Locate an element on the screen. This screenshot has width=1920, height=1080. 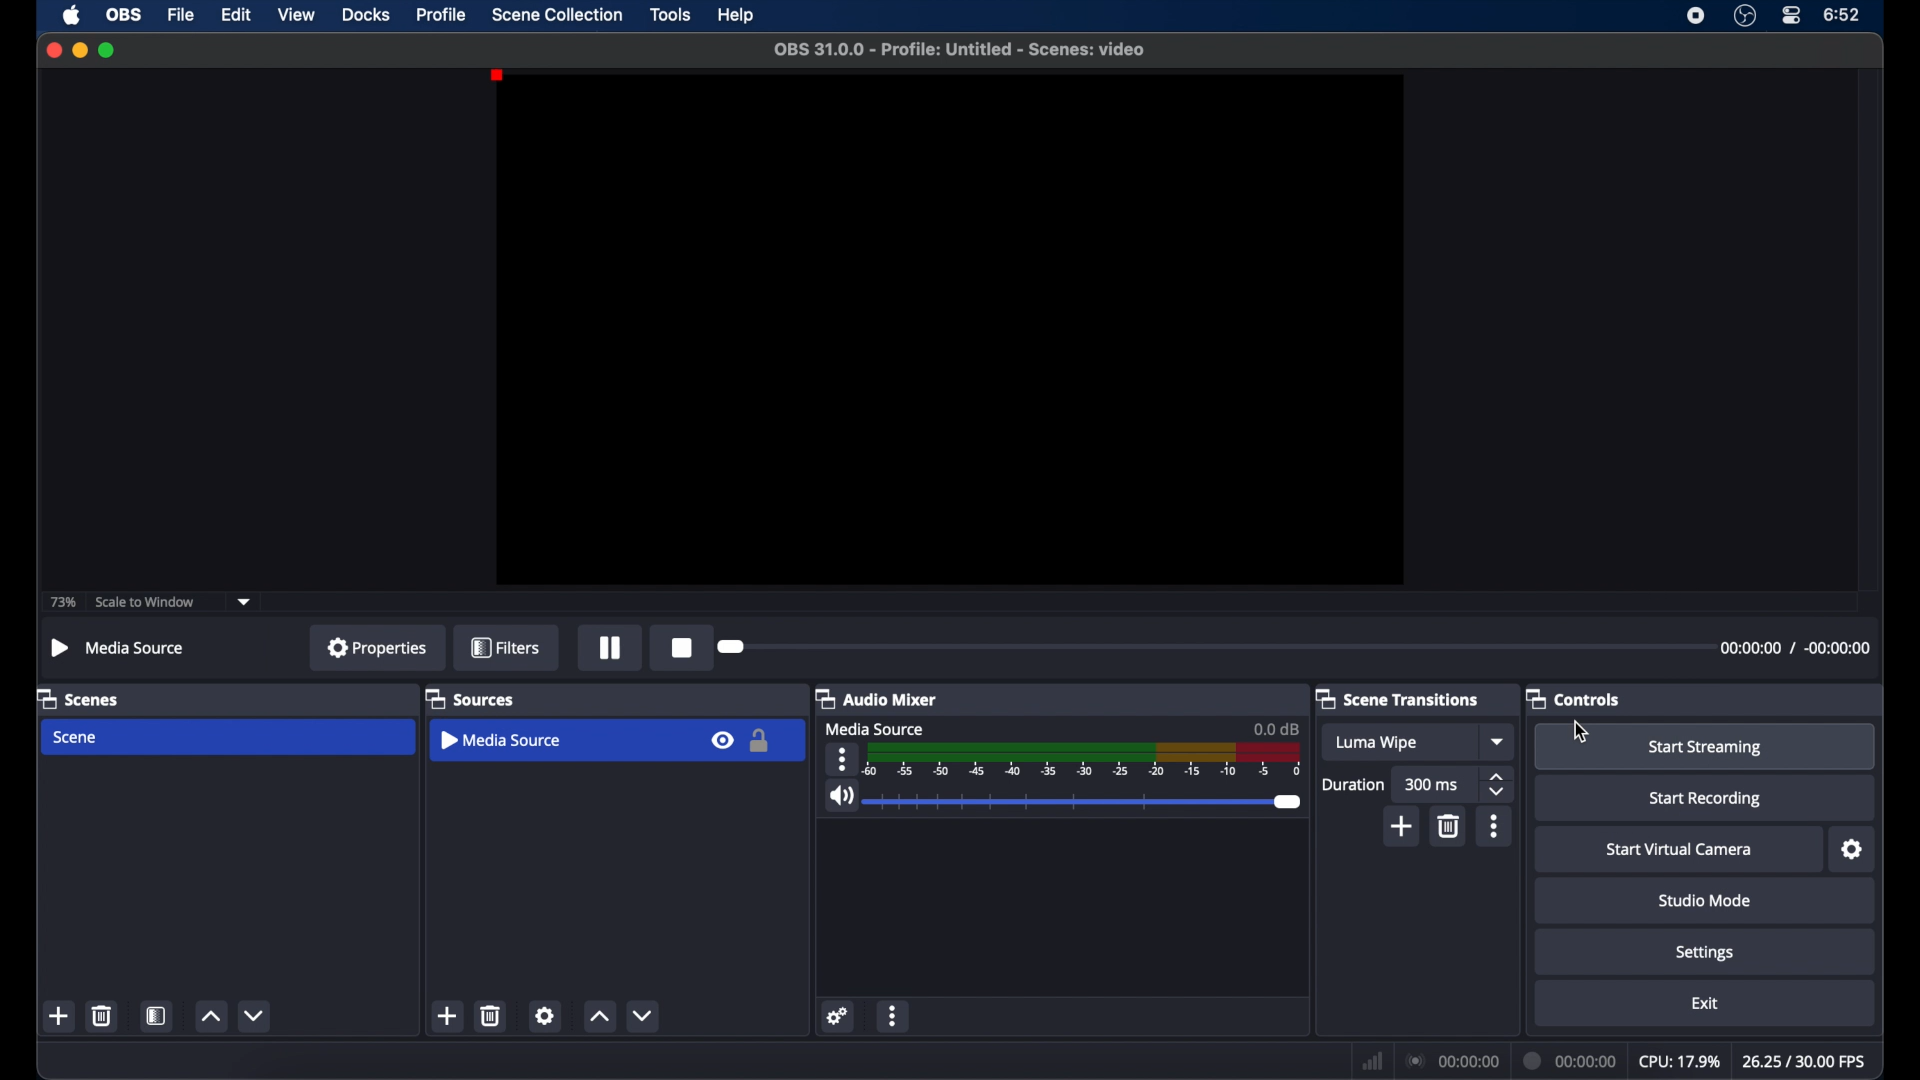
dropdown is located at coordinates (1500, 742).